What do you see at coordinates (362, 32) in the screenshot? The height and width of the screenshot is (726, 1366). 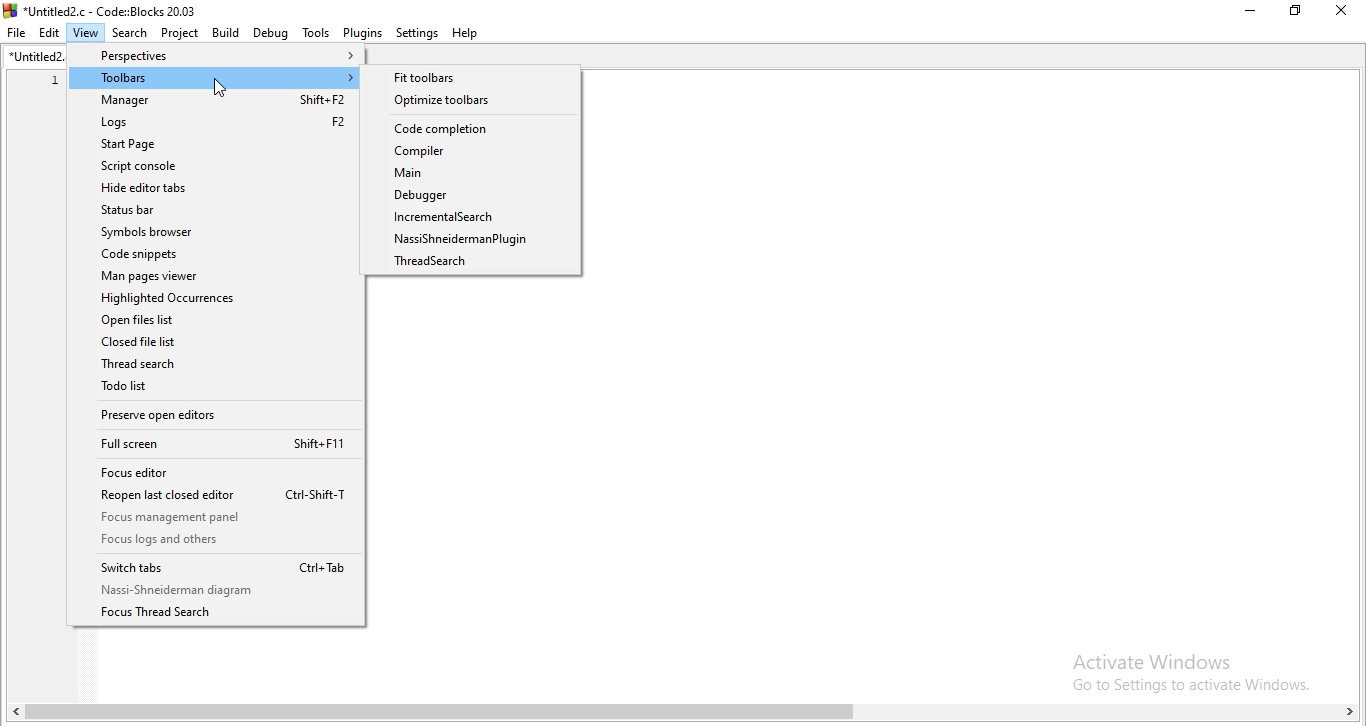 I see `plugins` at bounding box center [362, 32].